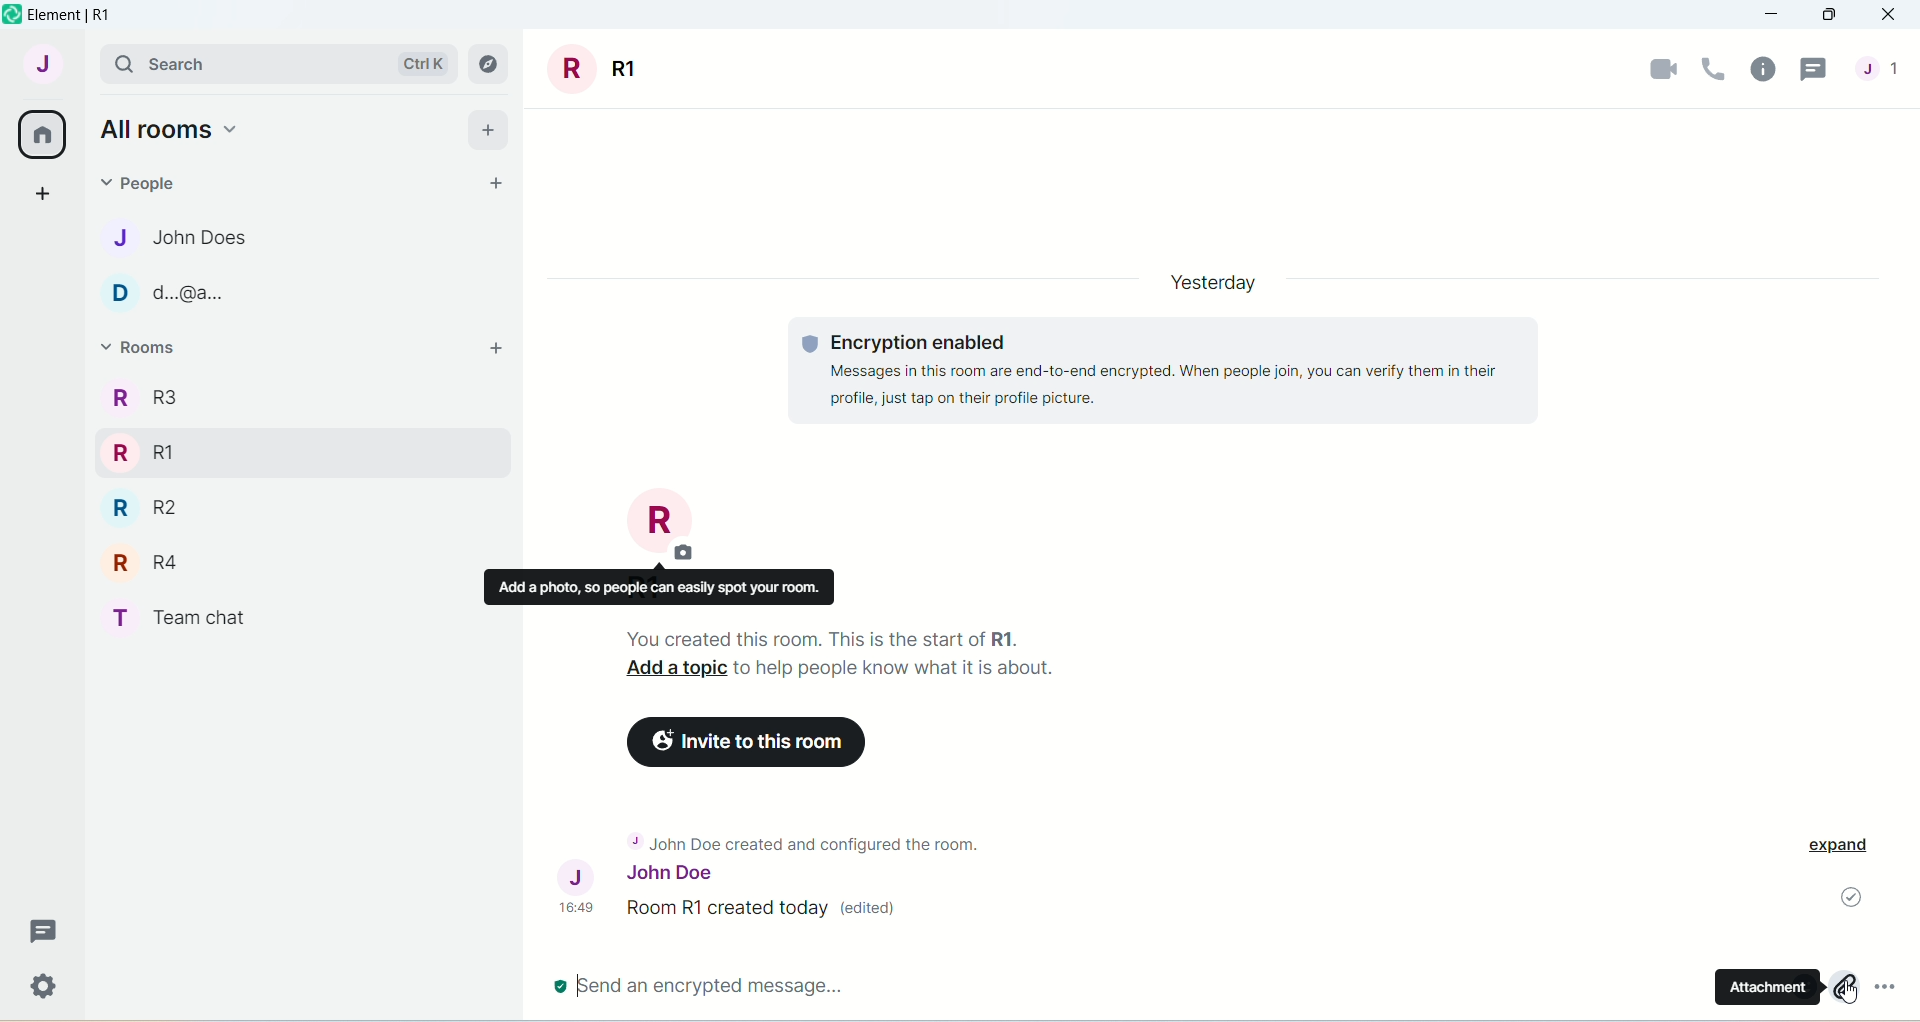  Describe the element at coordinates (170, 68) in the screenshot. I see `search` at that location.